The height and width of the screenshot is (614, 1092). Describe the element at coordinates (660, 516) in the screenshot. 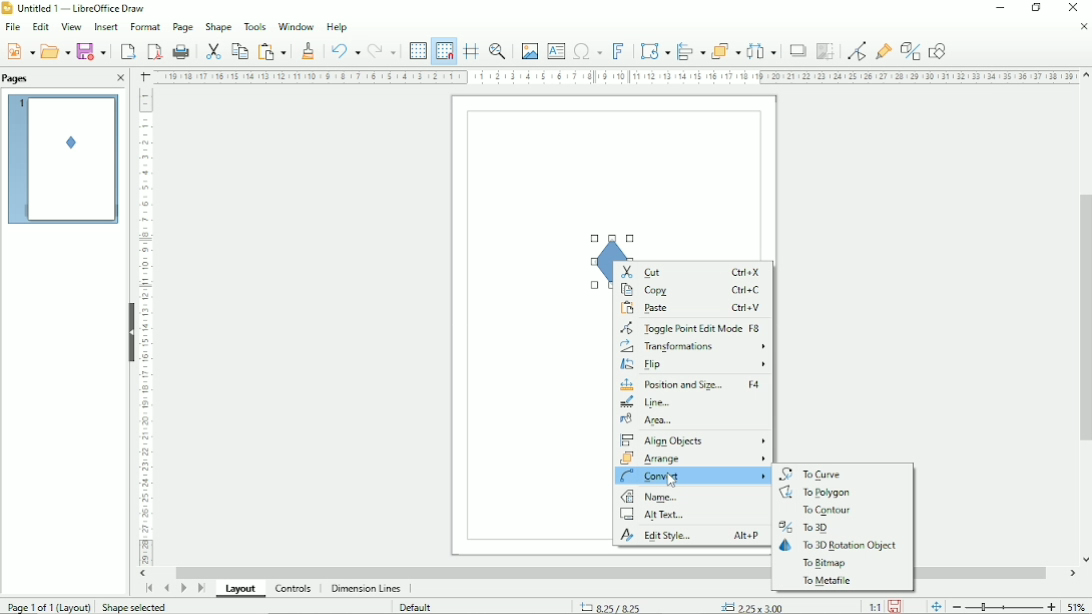

I see `Alt text` at that location.